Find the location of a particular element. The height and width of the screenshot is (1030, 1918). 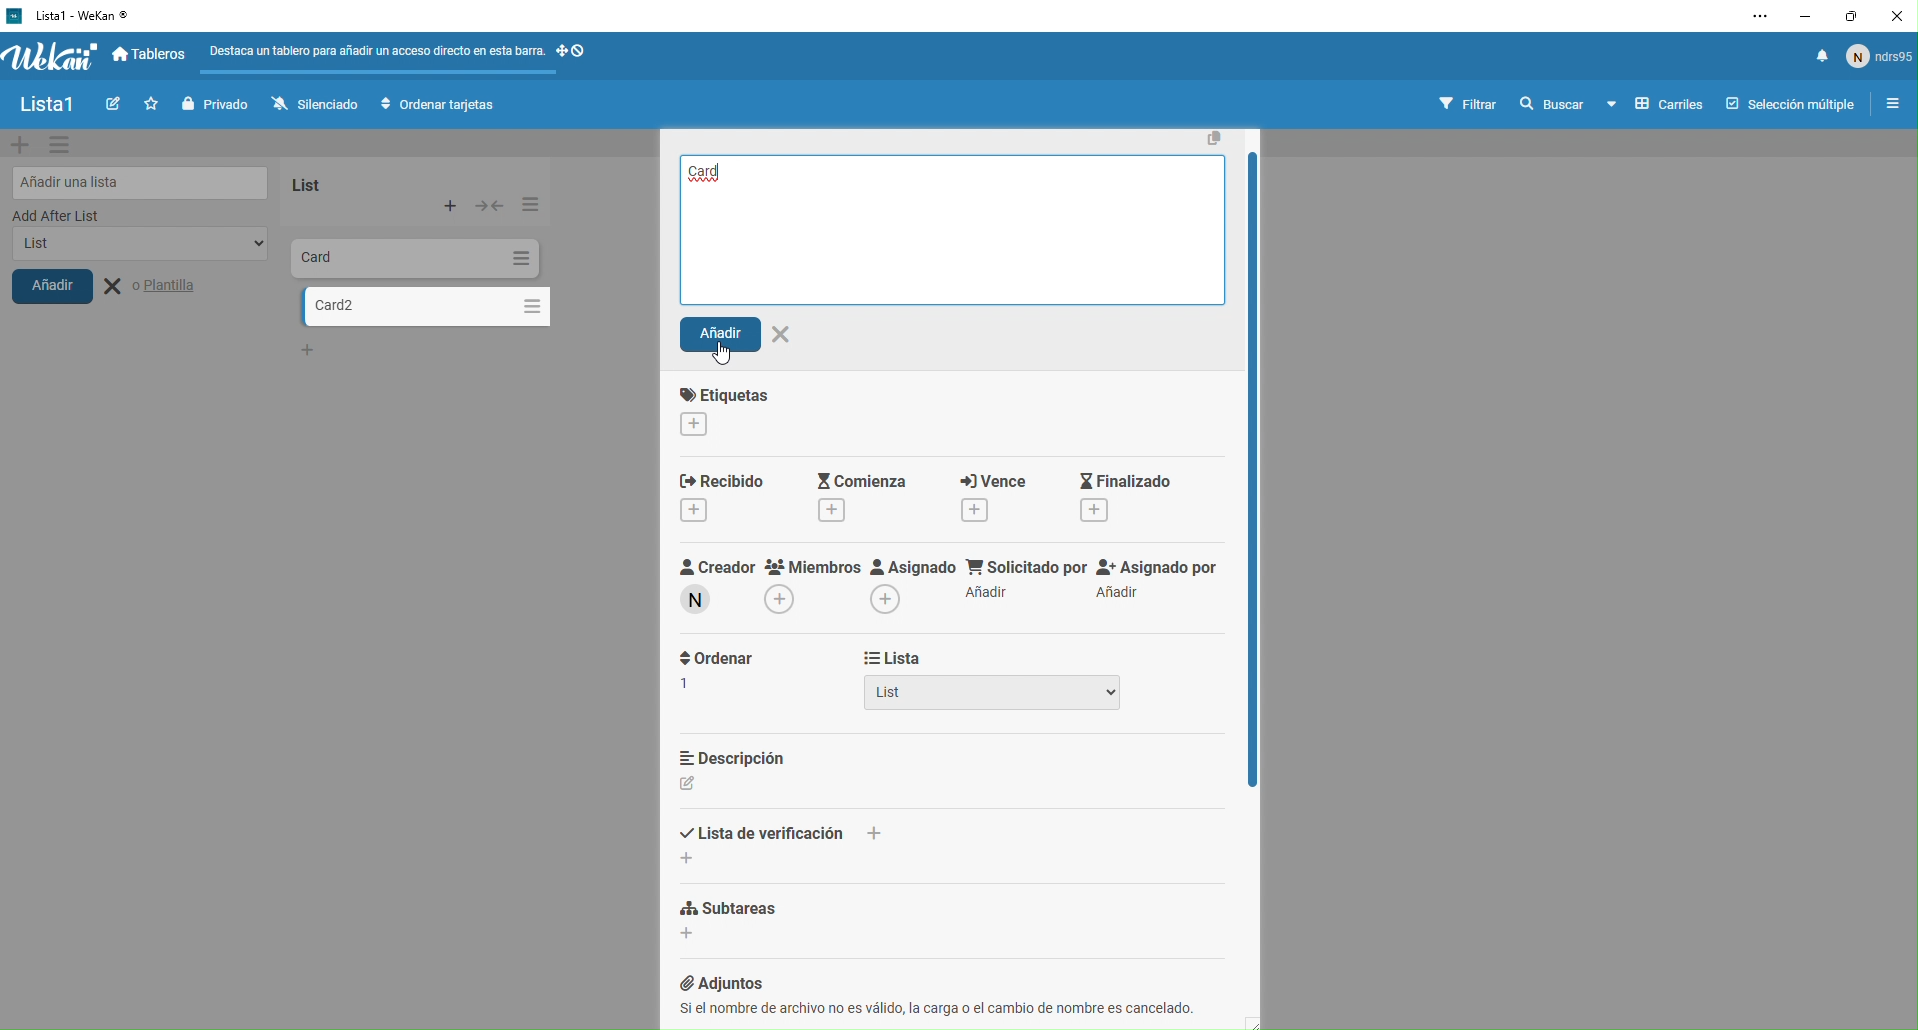

Options is located at coordinates (519, 258).